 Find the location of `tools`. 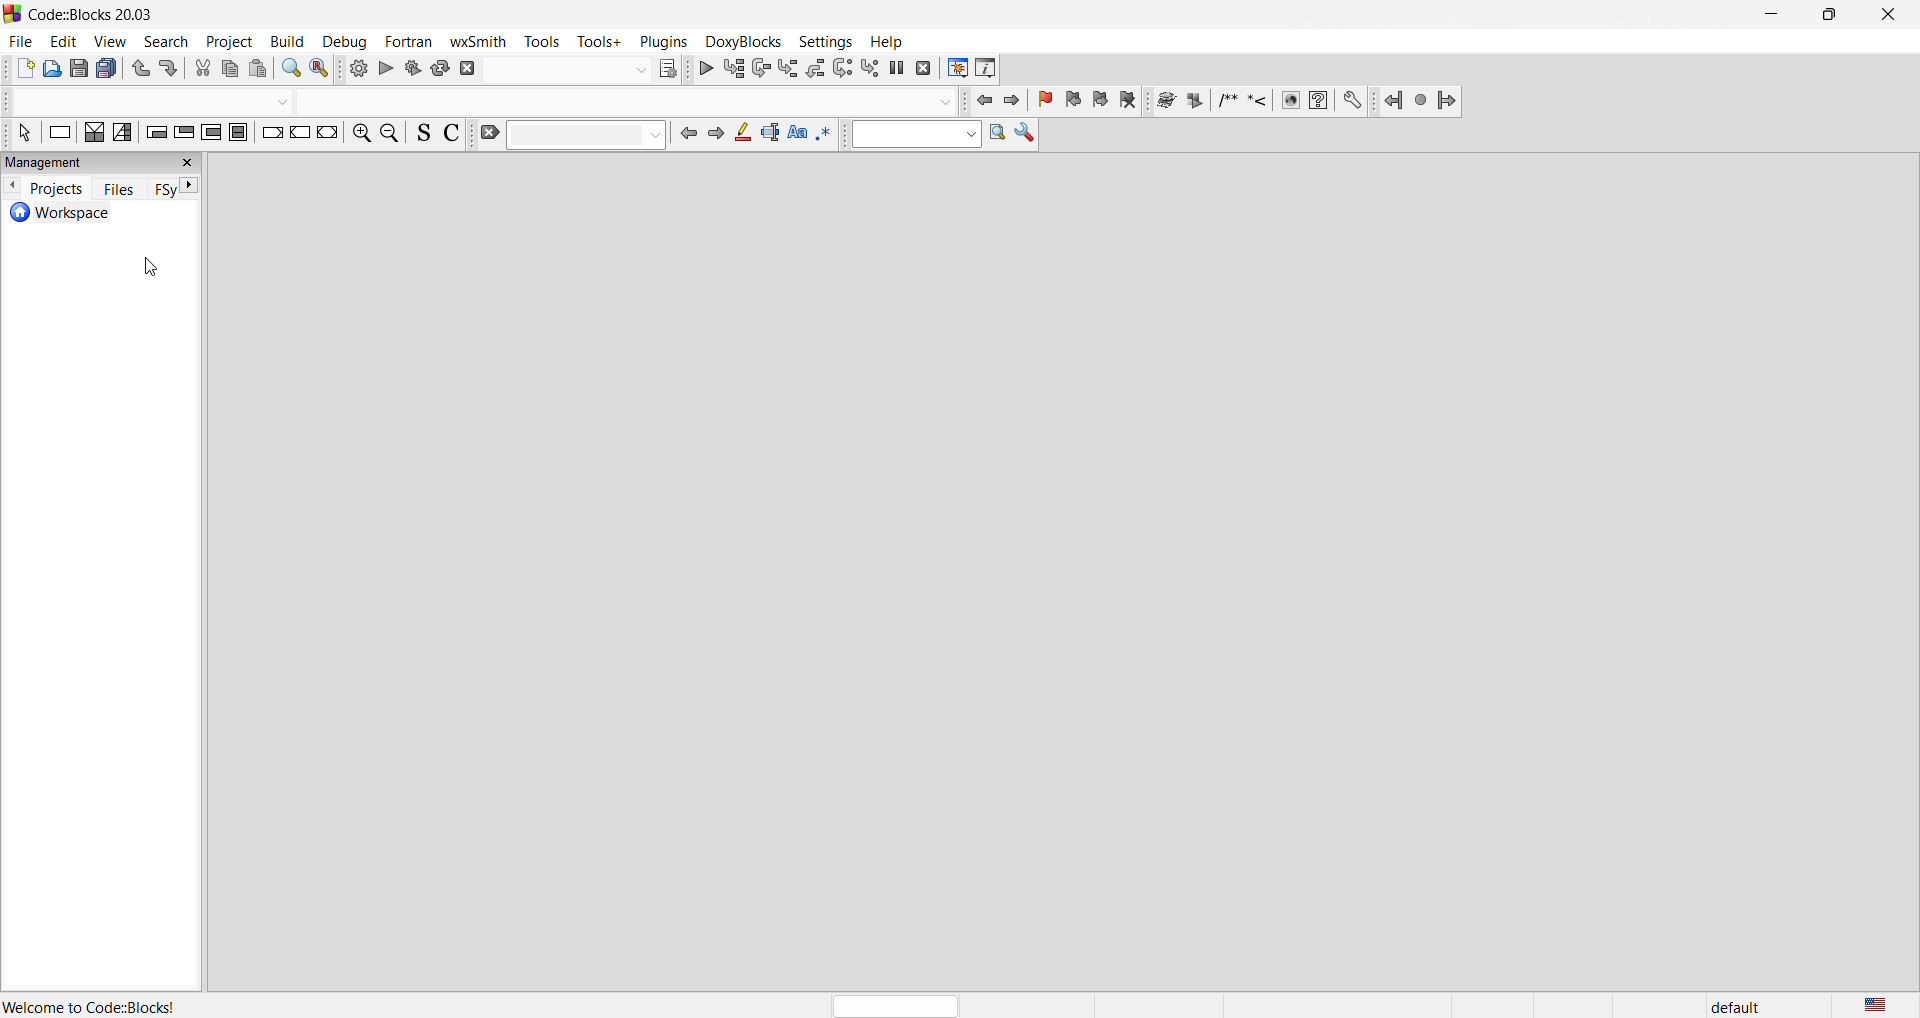

tools is located at coordinates (542, 41).